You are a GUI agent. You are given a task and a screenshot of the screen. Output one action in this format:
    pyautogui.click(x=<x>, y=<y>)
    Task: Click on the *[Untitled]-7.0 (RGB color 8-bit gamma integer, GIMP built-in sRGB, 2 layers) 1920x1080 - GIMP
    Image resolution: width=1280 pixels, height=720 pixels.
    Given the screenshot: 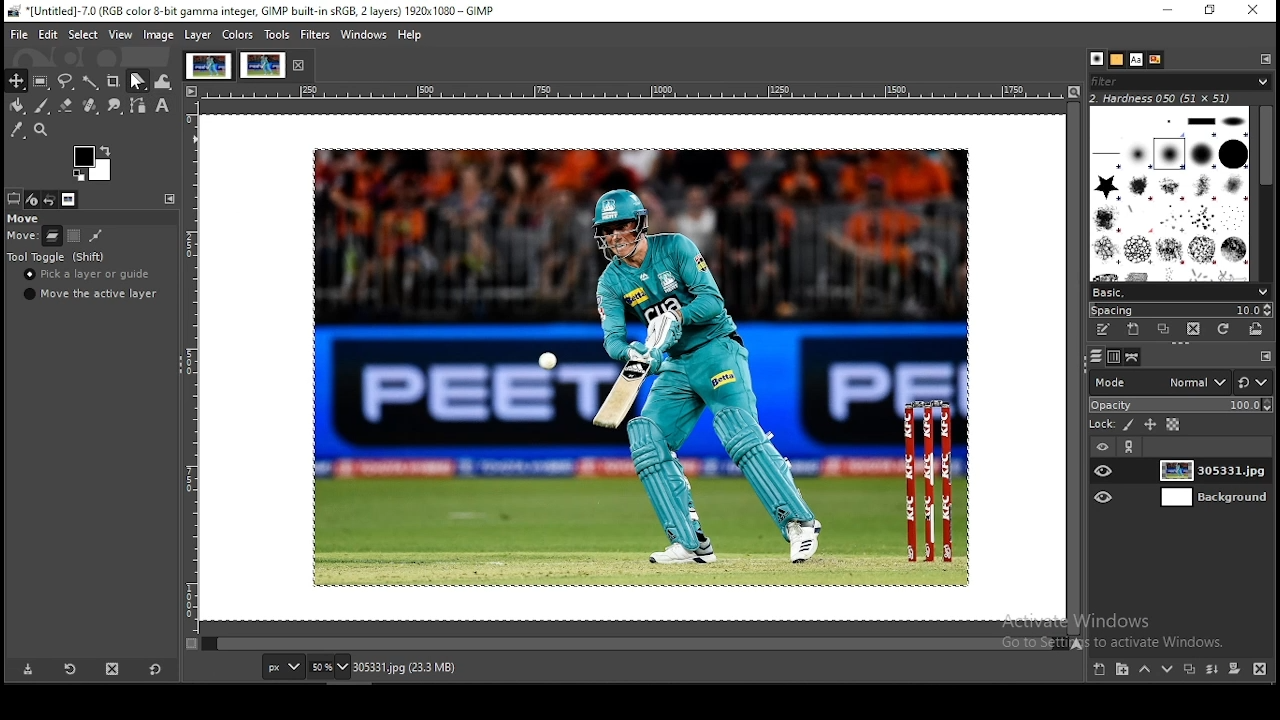 What is the action you would take?
    pyautogui.click(x=262, y=11)
    